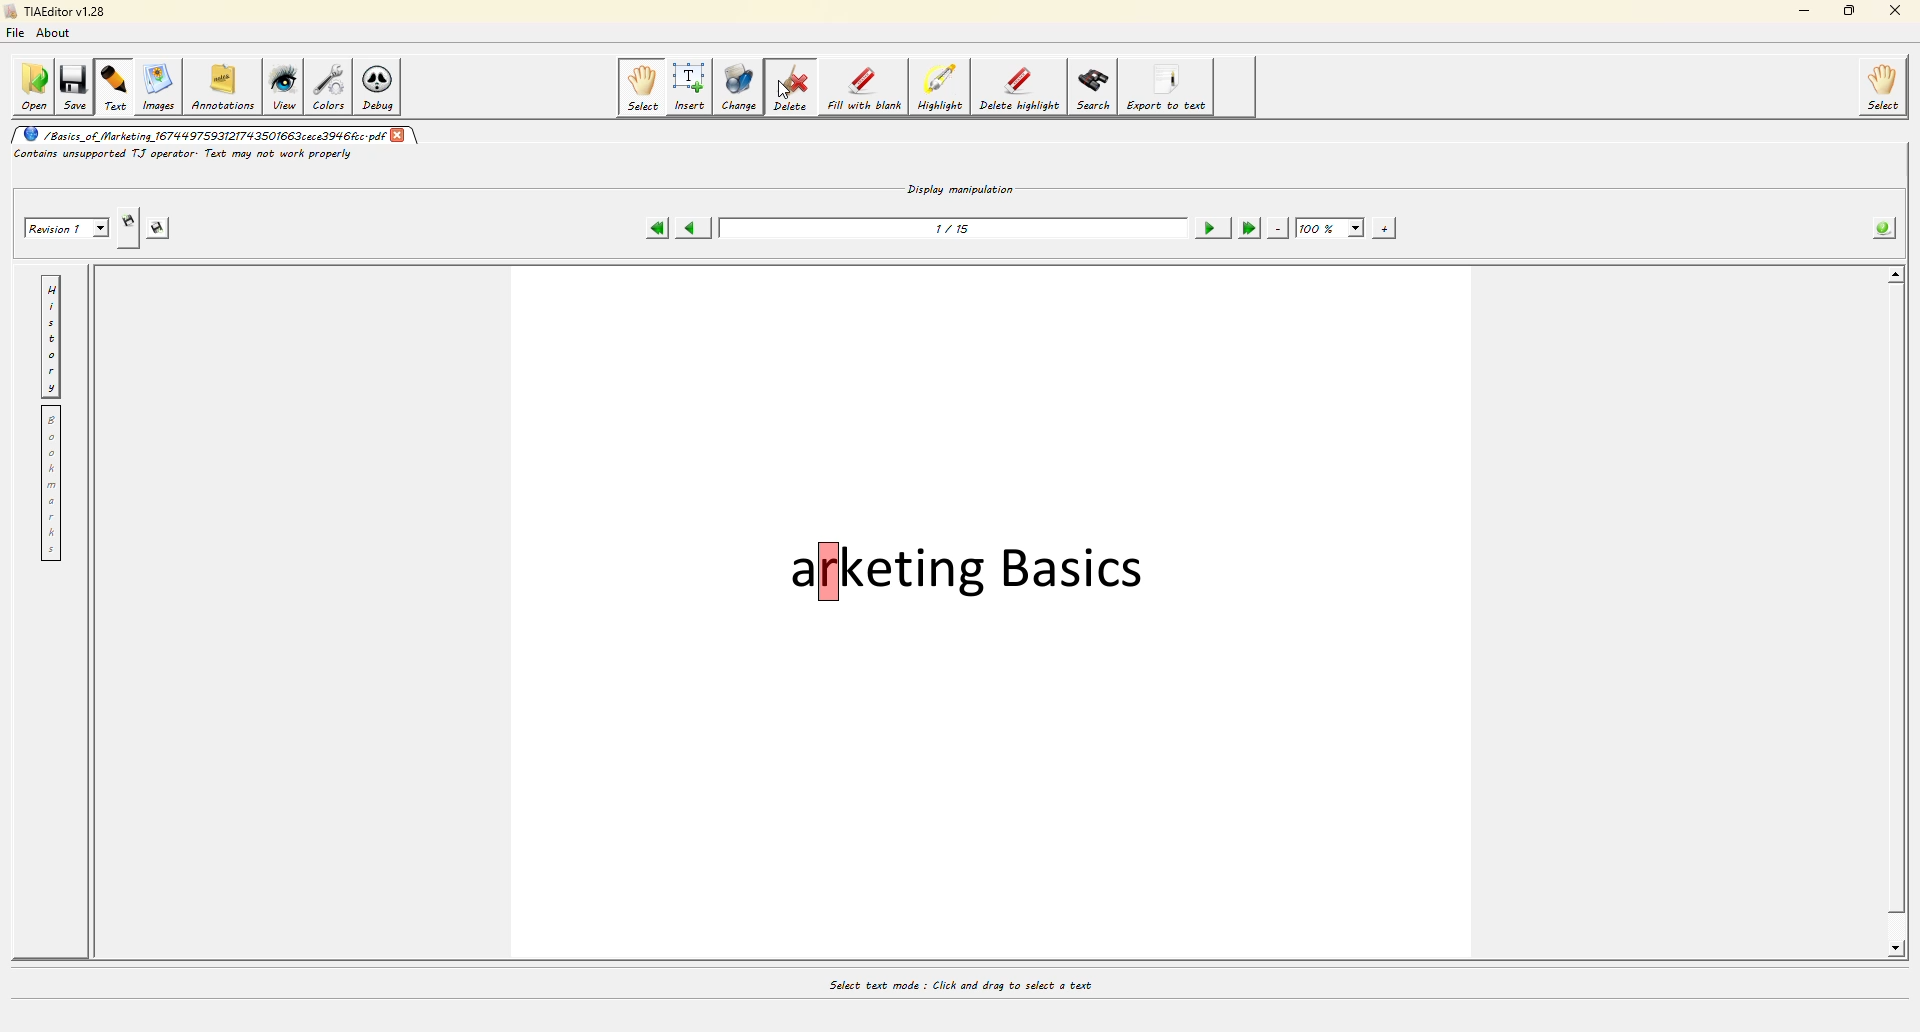 The height and width of the screenshot is (1032, 1920). What do you see at coordinates (784, 91) in the screenshot?
I see `cursor` at bounding box center [784, 91].